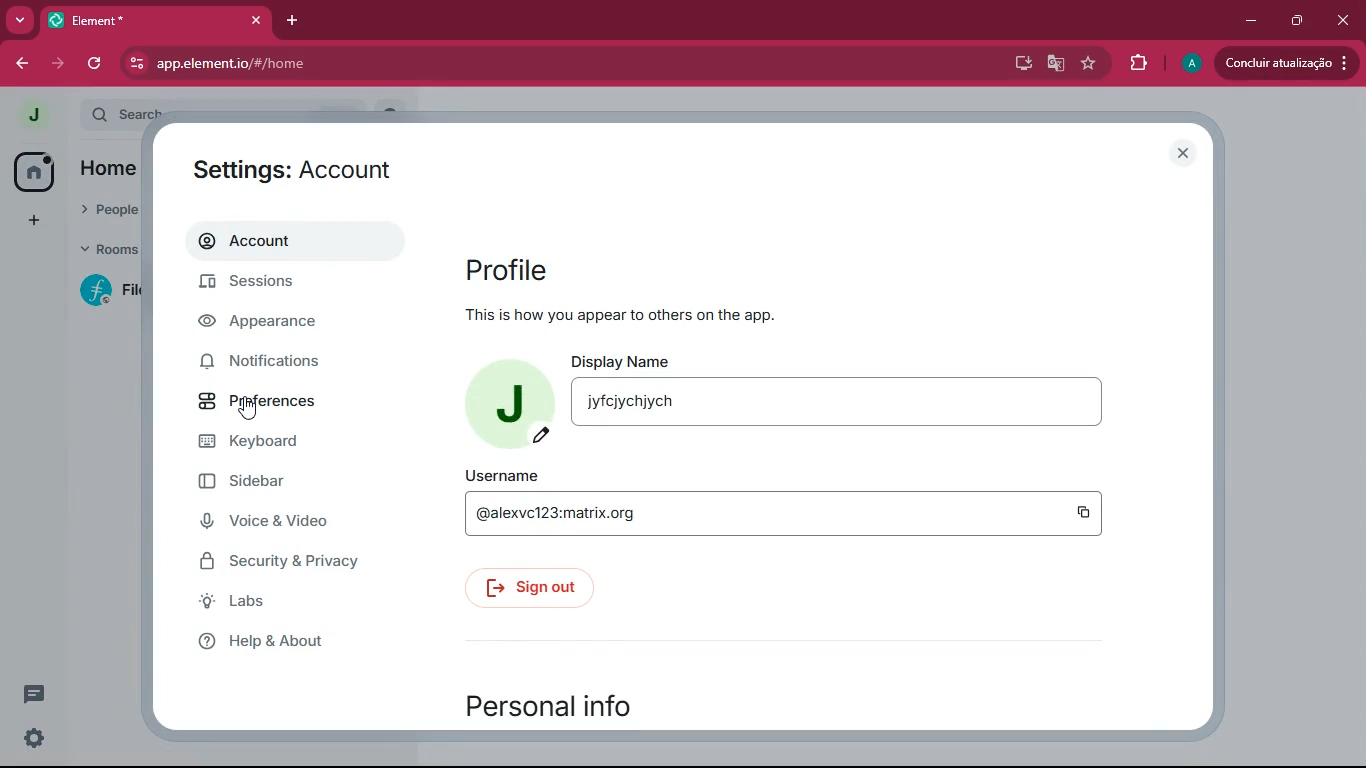  Describe the element at coordinates (291, 562) in the screenshot. I see `security & privacy` at that location.